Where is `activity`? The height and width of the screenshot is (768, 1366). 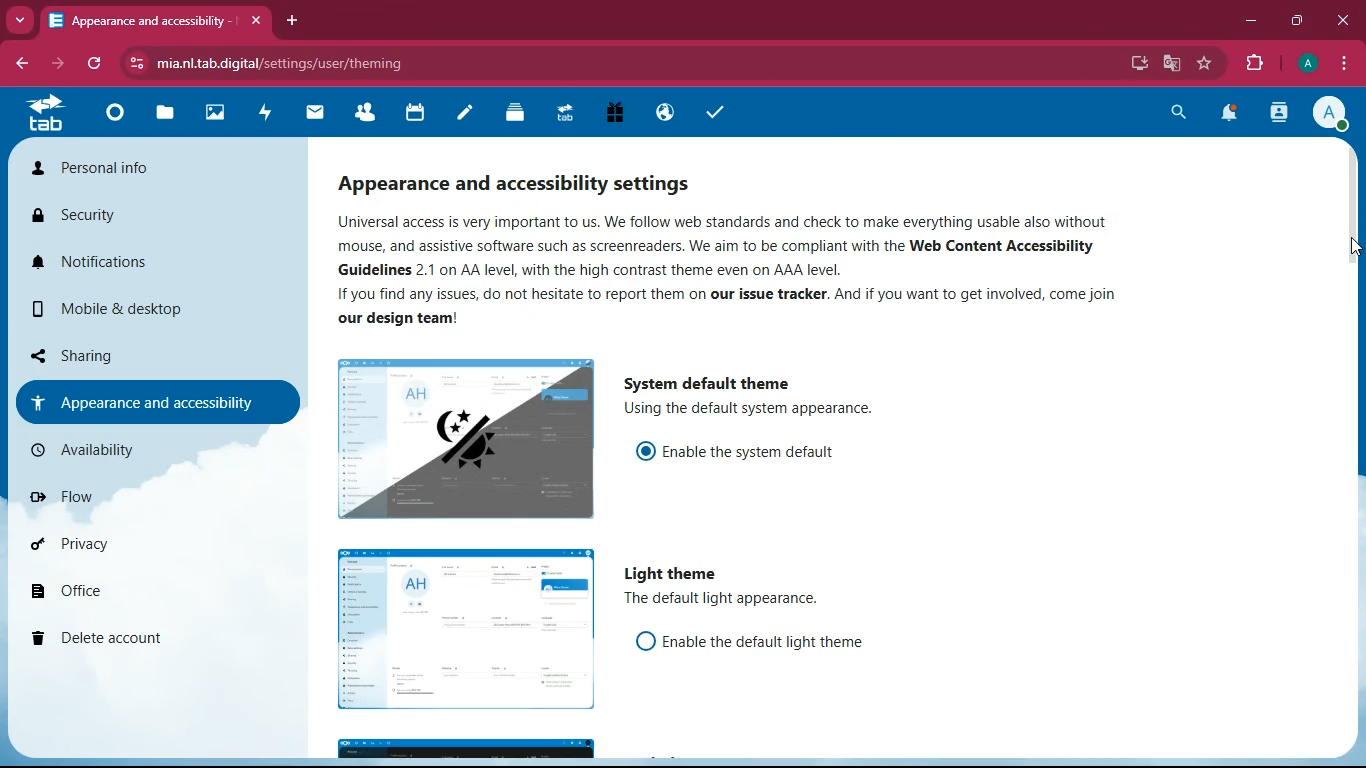 activity is located at coordinates (266, 112).